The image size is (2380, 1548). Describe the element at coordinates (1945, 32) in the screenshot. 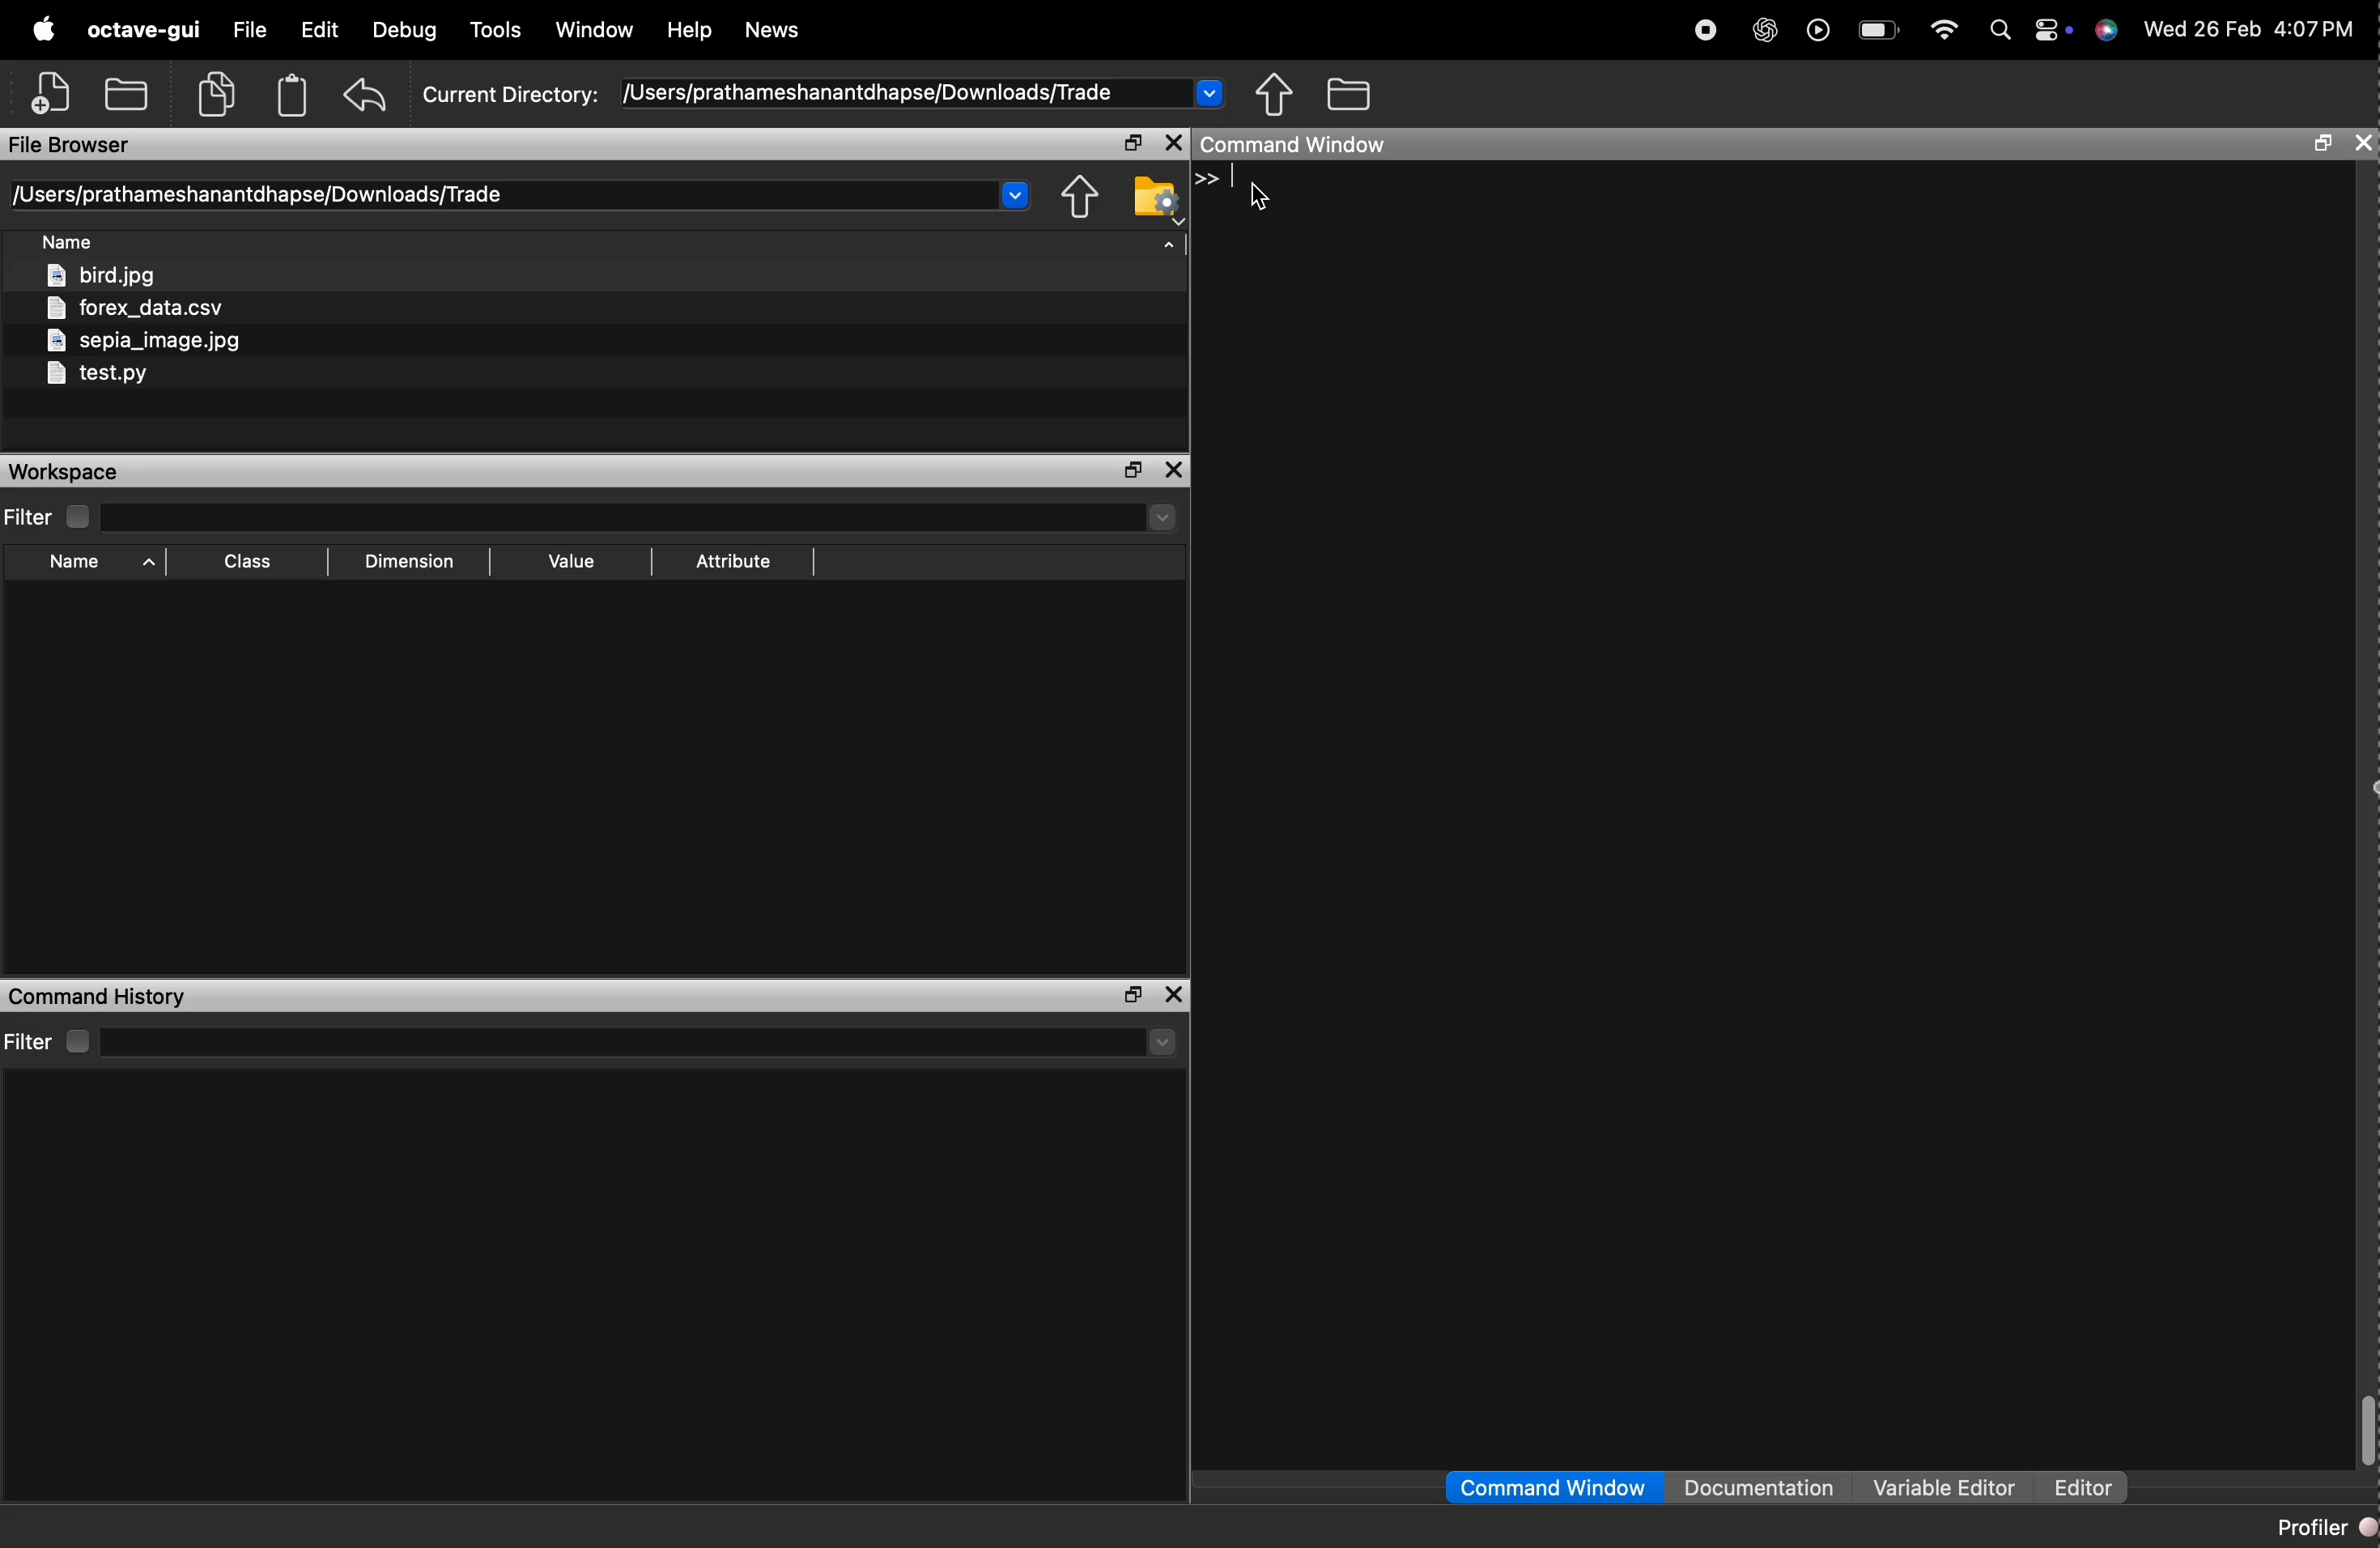

I see `wifi` at that location.